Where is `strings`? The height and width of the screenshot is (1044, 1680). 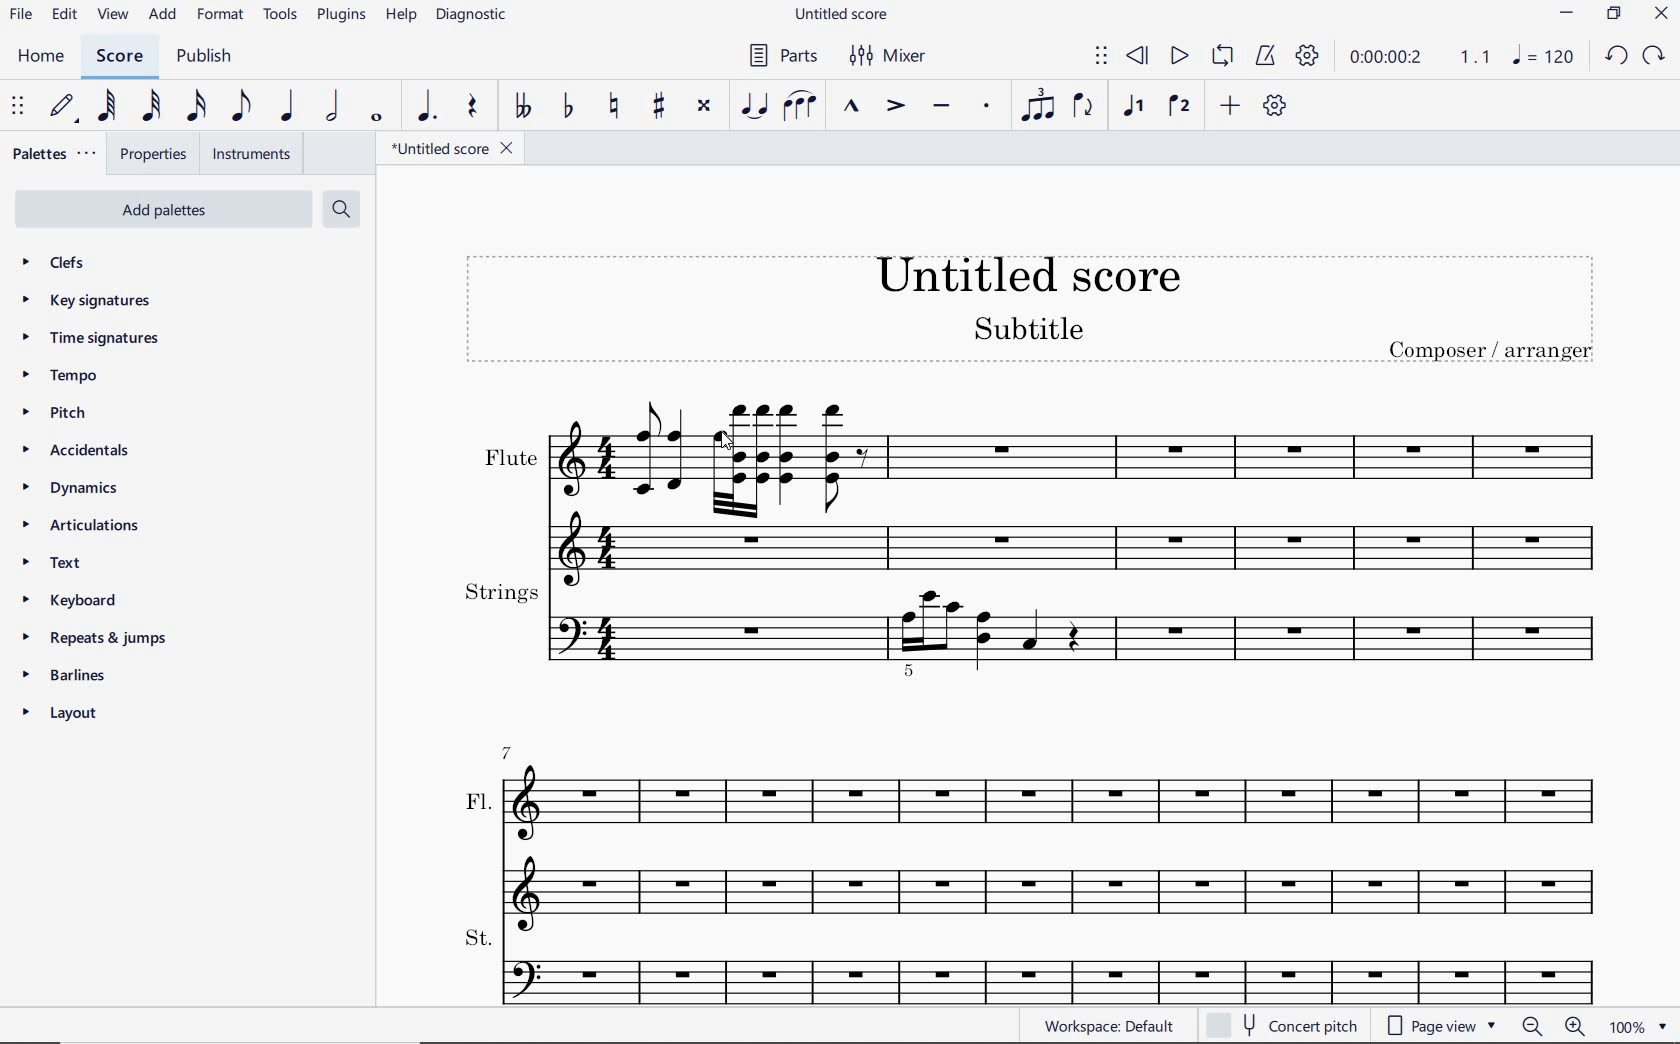
strings is located at coordinates (1049, 633).